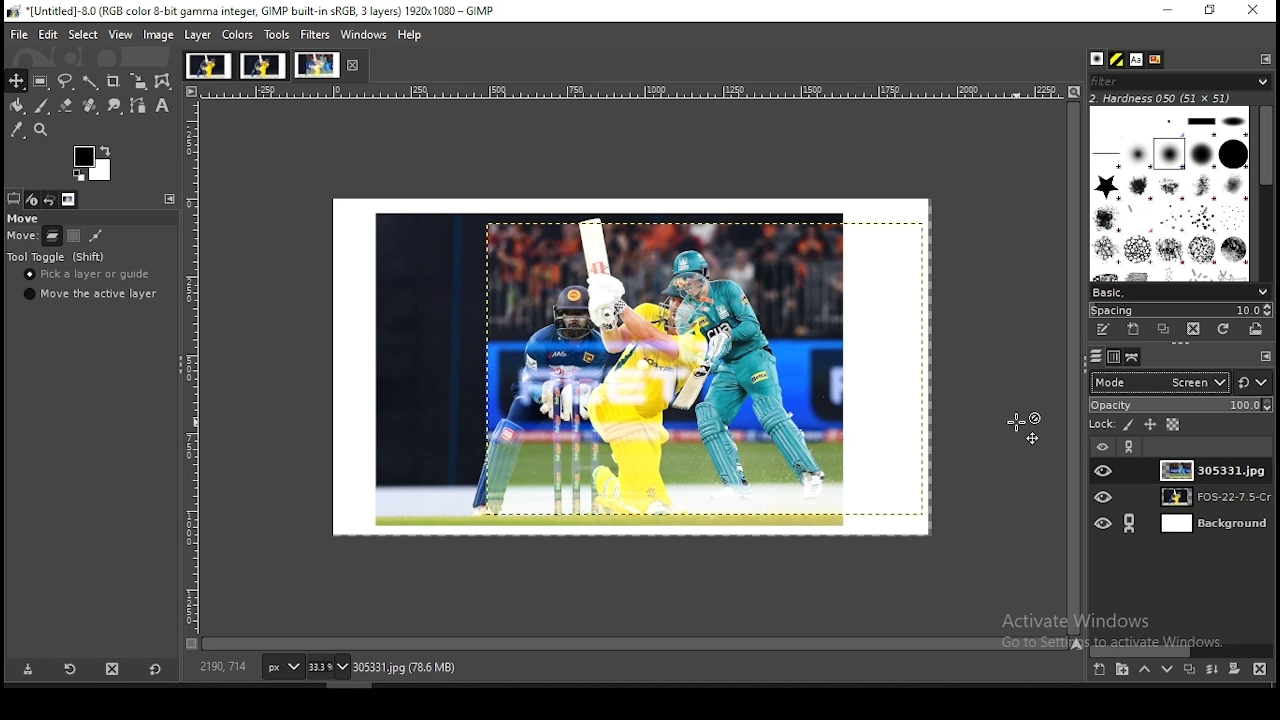 Image resolution: width=1280 pixels, height=720 pixels. I want to click on lock alpha channel, so click(1173, 426).